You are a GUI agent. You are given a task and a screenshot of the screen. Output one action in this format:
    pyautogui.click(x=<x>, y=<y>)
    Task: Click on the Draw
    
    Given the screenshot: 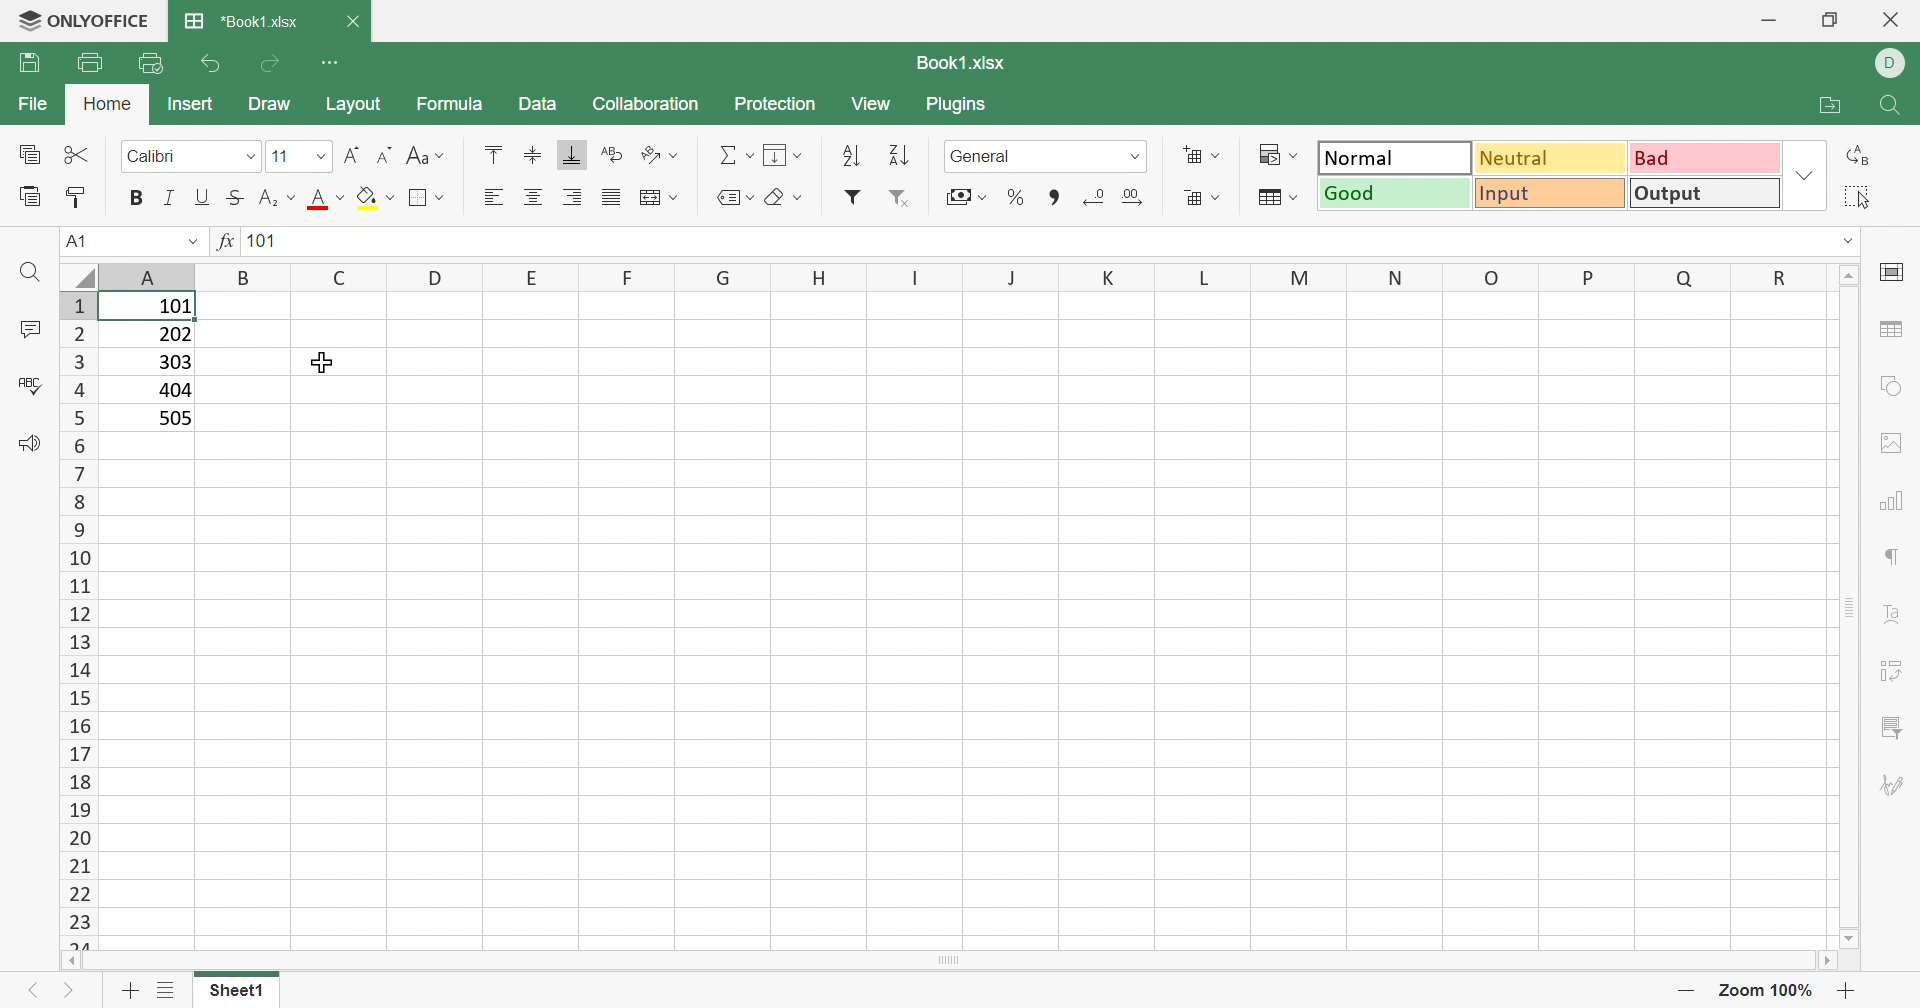 What is the action you would take?
    pyautogui.click(x=272, y=107)
    